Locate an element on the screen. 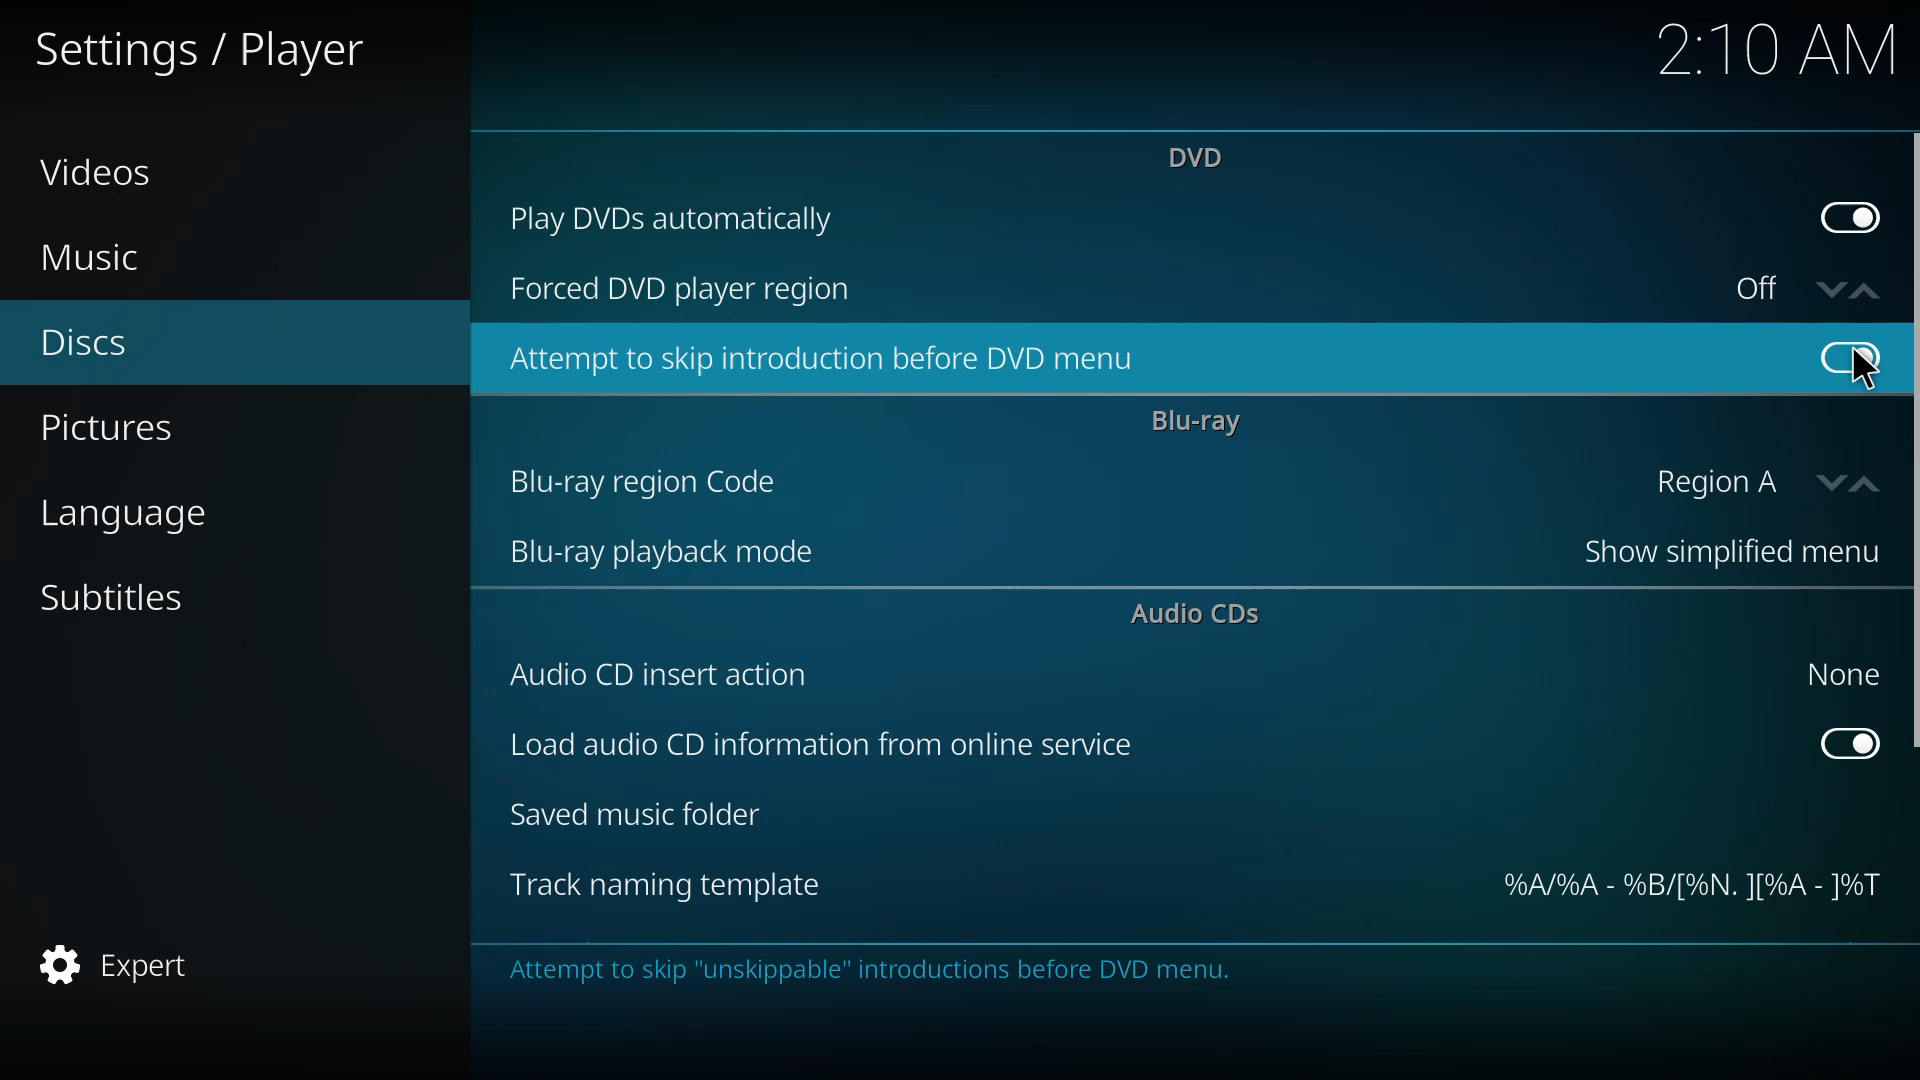 The image size is (1920, 1080). expert is located at coordinates (128, 967).